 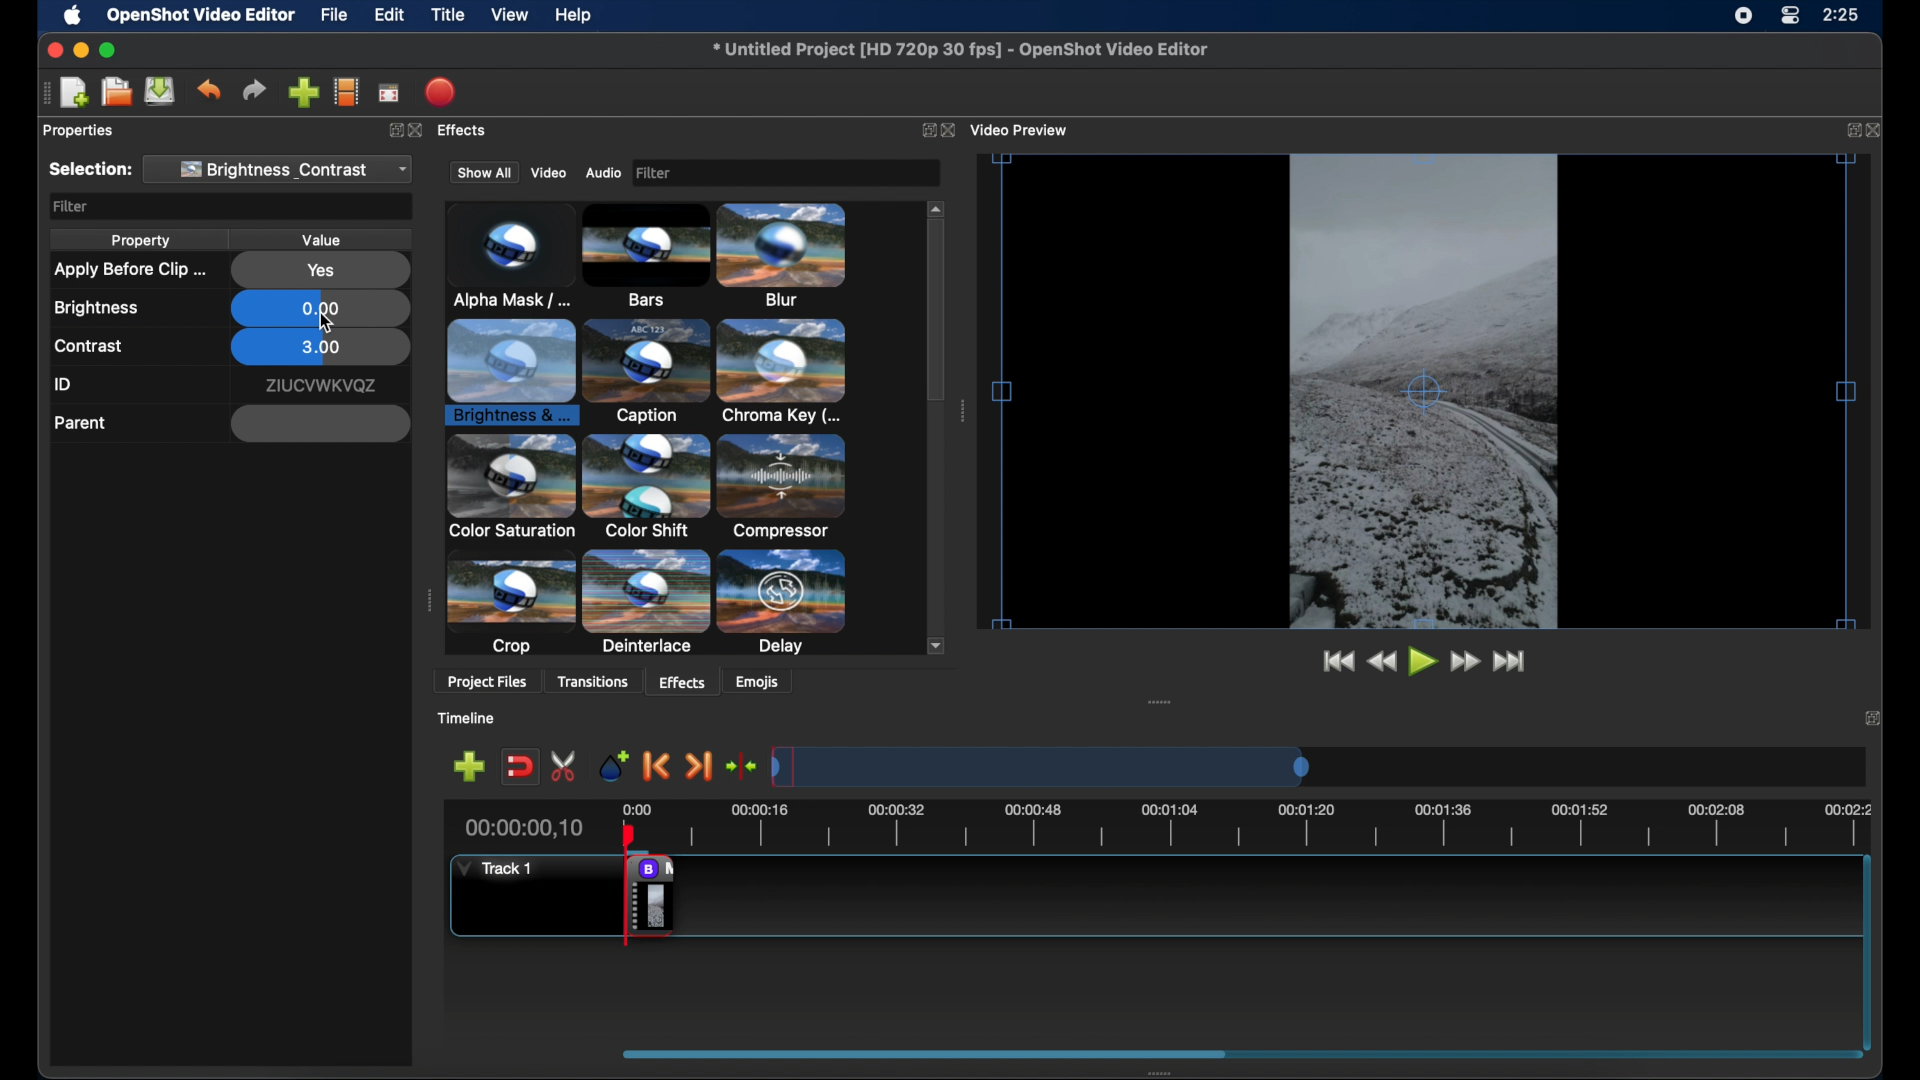 What do you see at coordinates (607, 763) in the screenshot?
I see `add marker` at bounding box center [607, 763].